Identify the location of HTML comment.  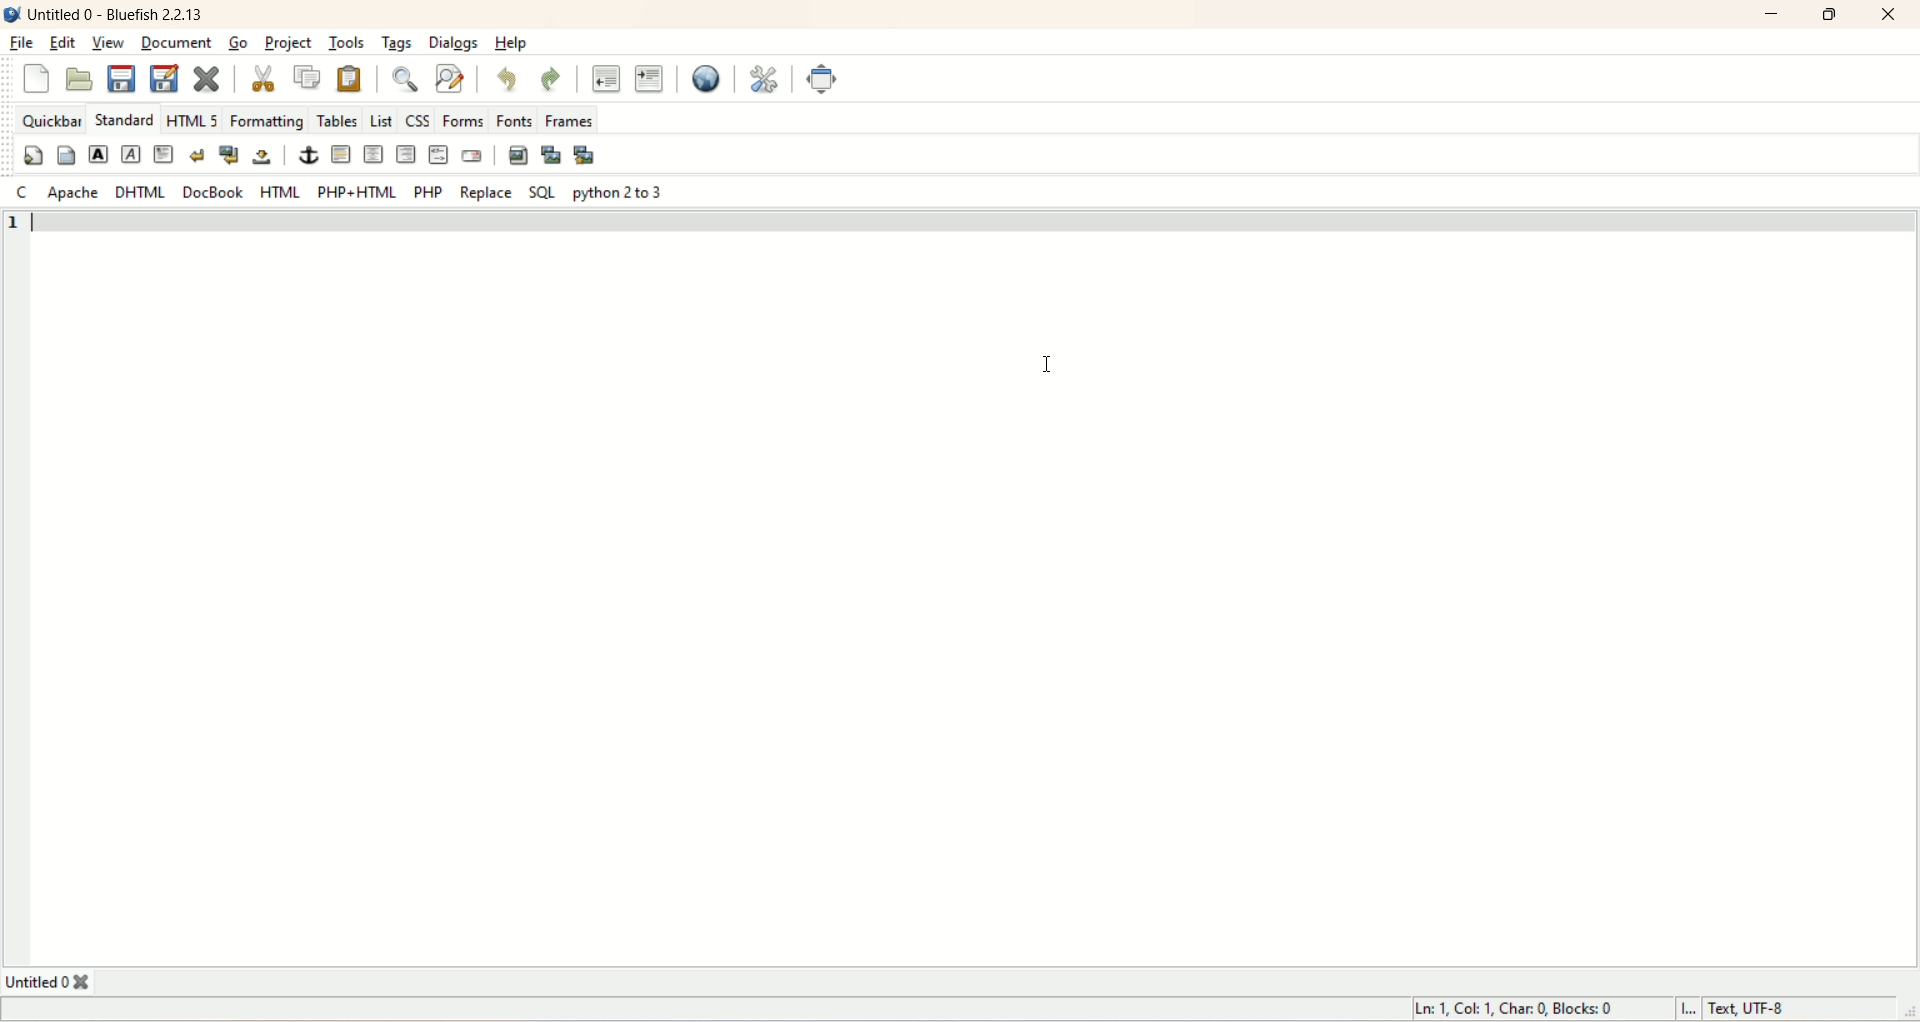
(435, 155).